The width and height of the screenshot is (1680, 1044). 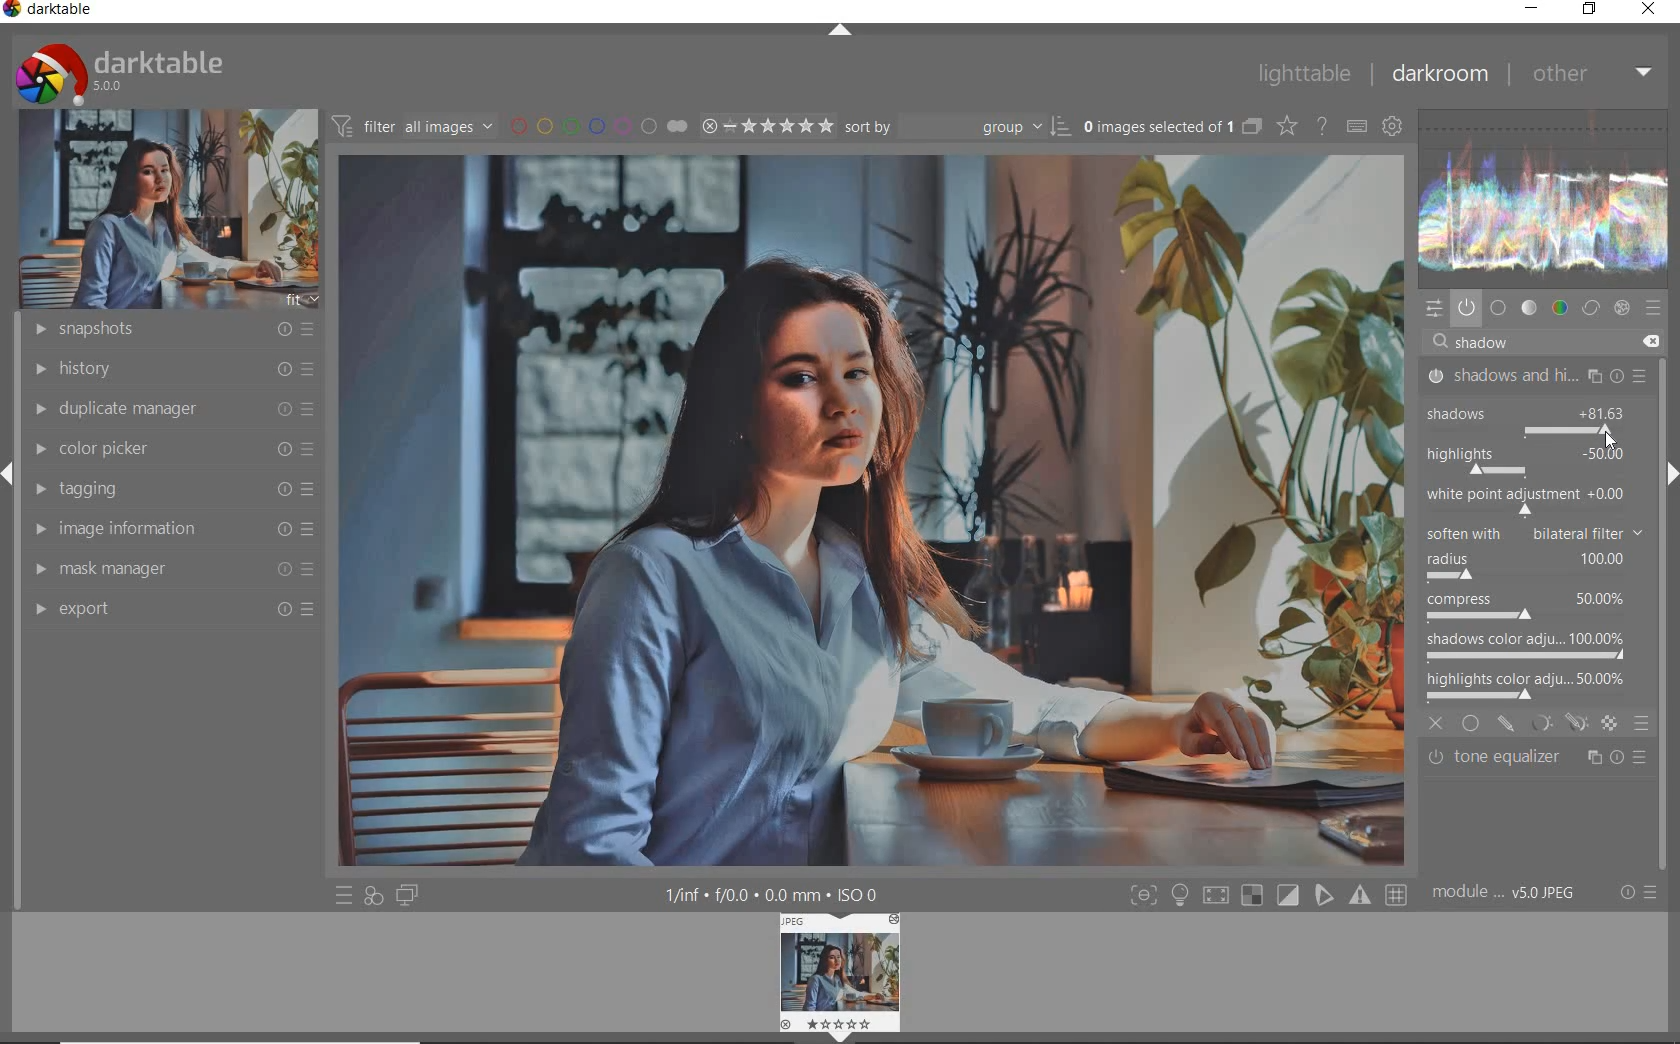 What do you see at coordinates (1356, 127) in the screenshot?
I see `define keyboard shortcuts` at bounding box center [1356, 127].